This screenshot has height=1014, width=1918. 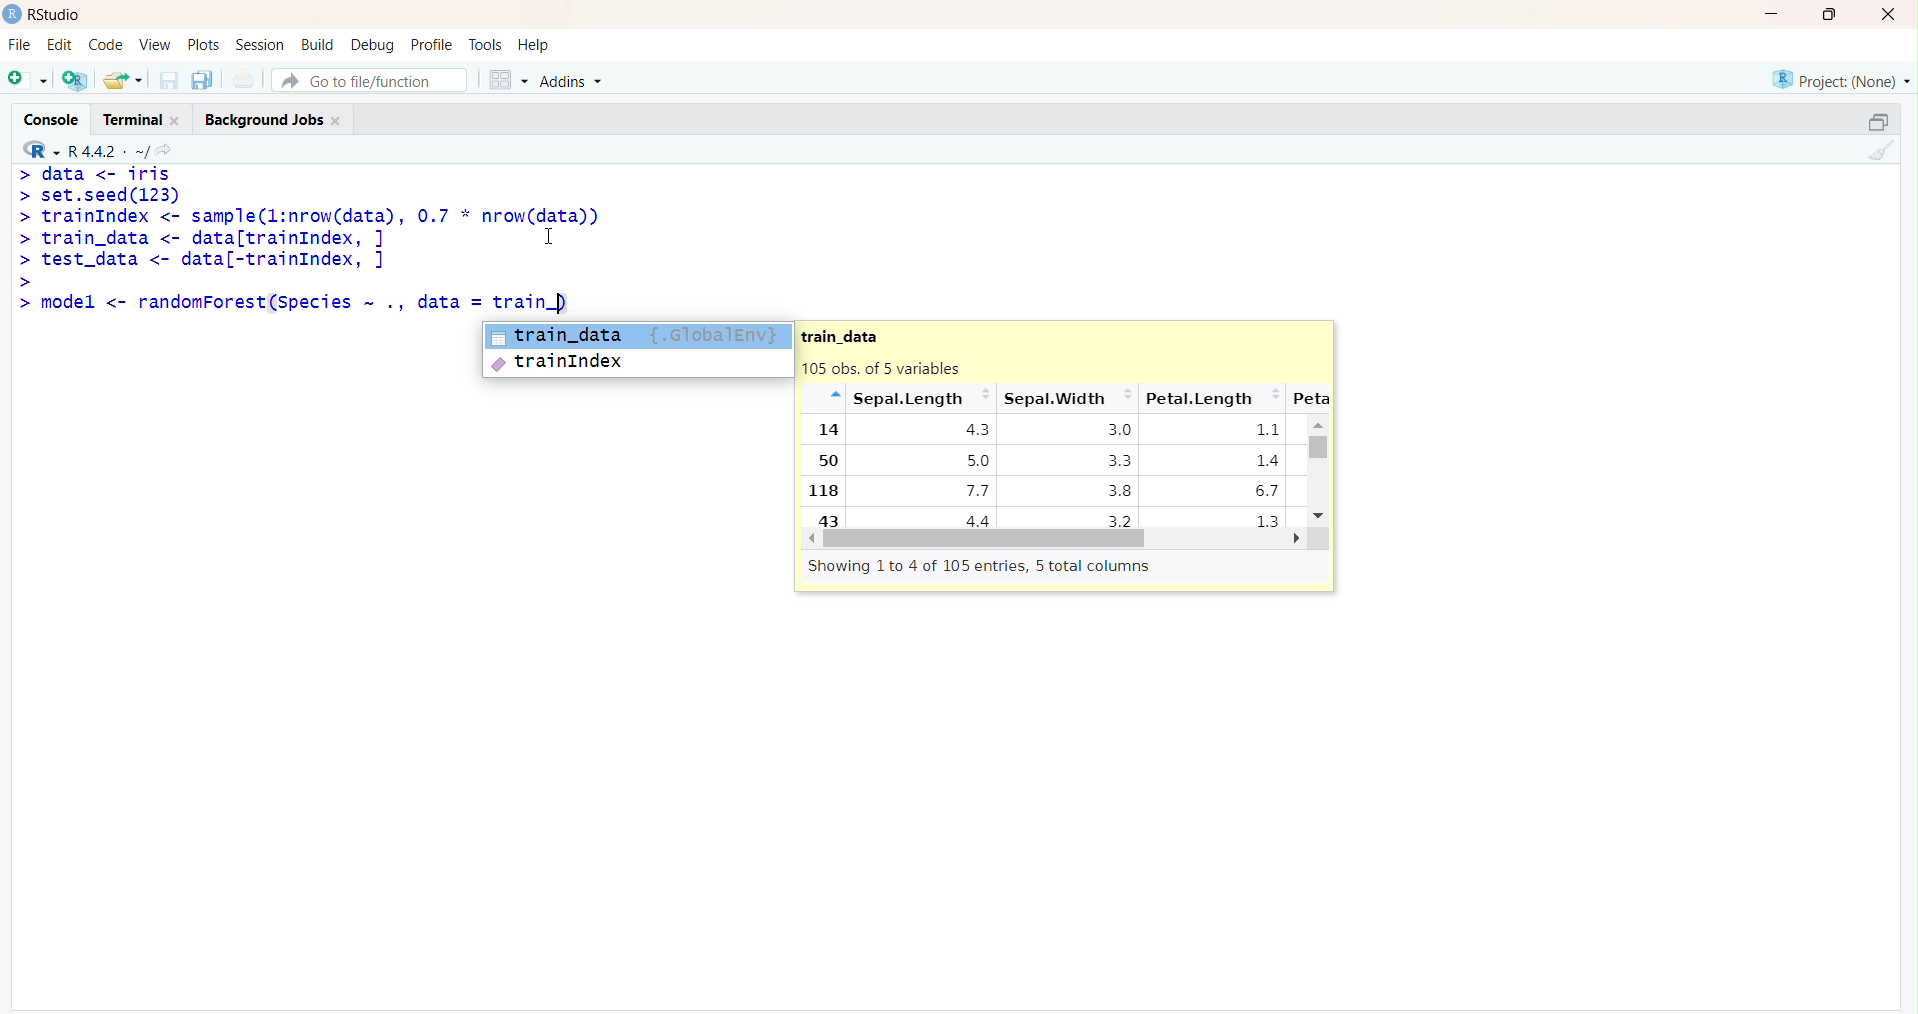 I want to click on View the current working directory, so click(x=173, y=148).